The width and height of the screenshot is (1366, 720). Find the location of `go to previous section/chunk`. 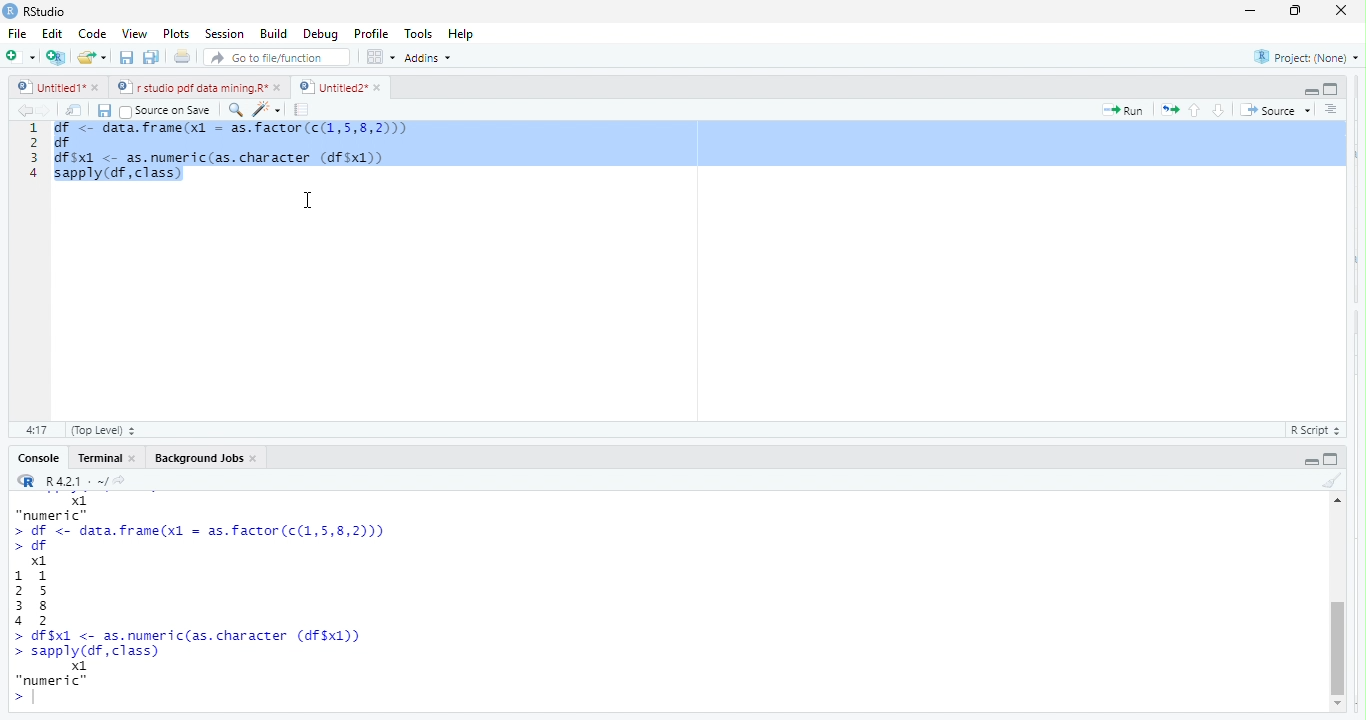

go to previous section/chunk is located at coordinates (1196, 109).